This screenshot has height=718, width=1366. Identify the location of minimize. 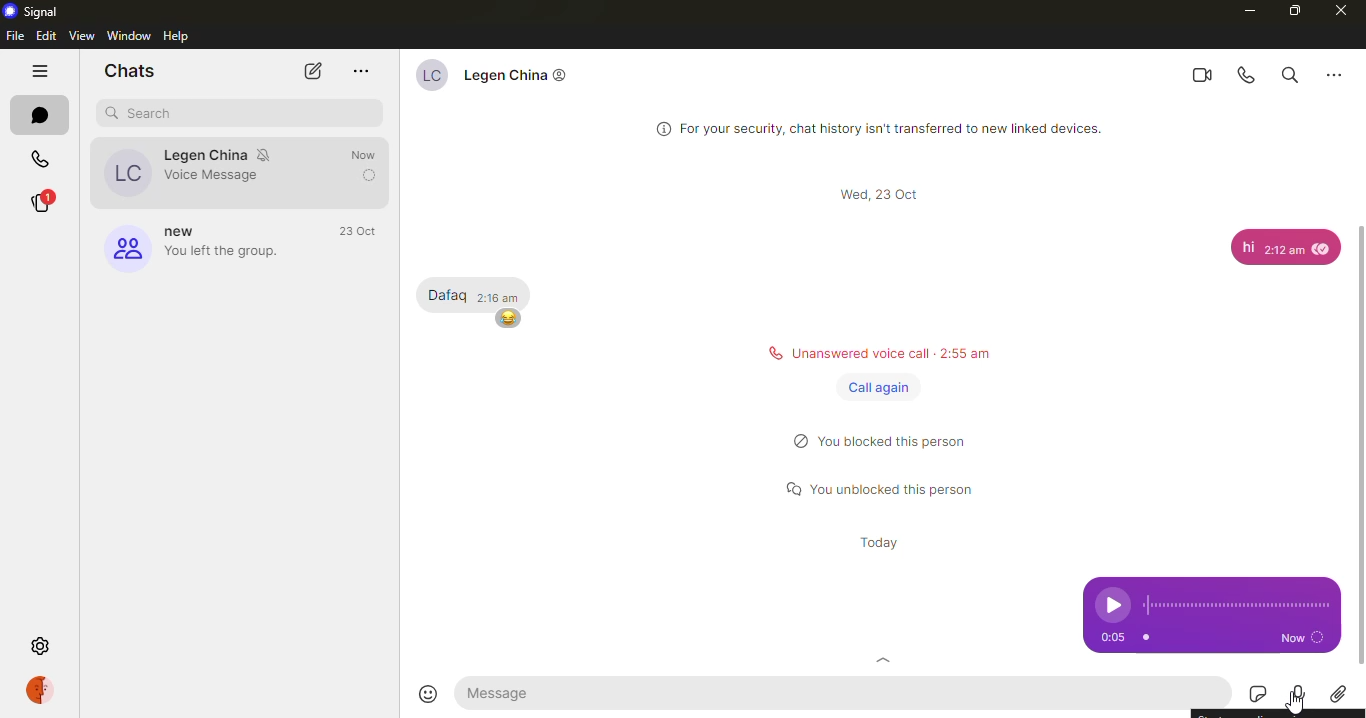
(1240, 11).